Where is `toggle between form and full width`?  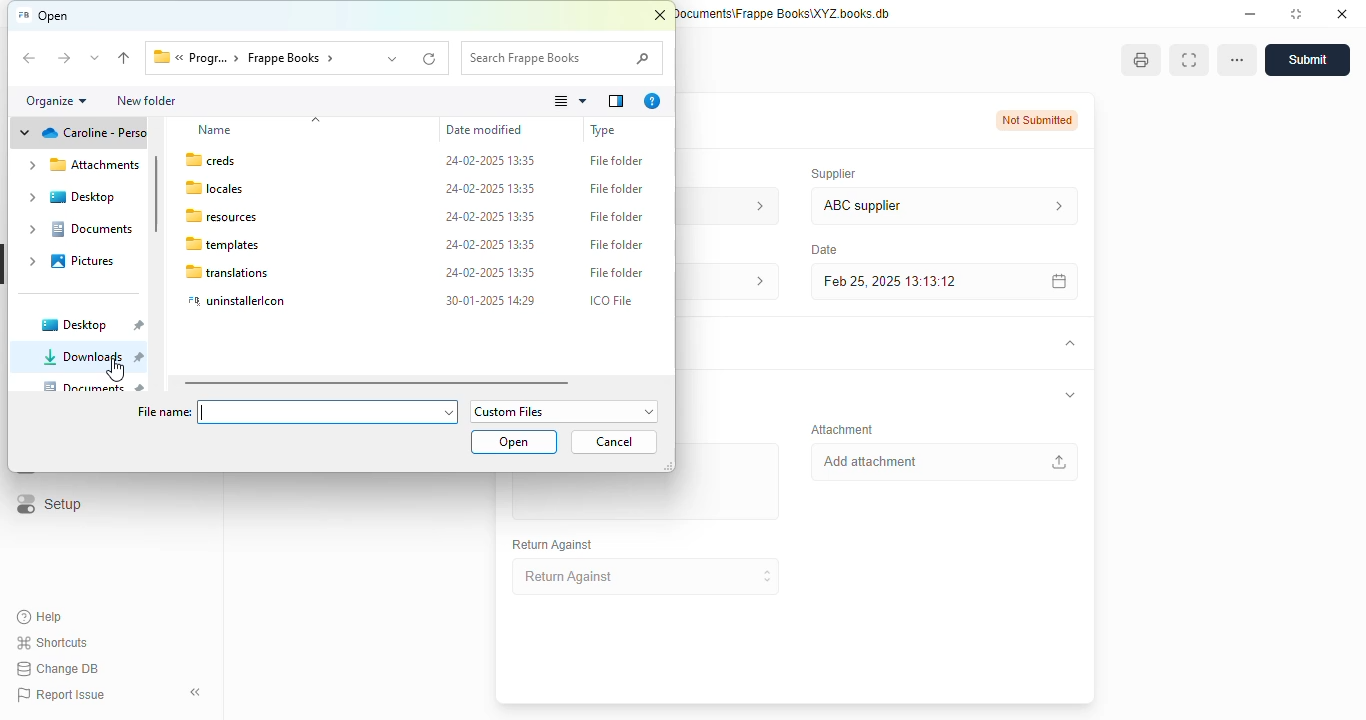
toggle between form and full width is located at coordinates (1188, 60).